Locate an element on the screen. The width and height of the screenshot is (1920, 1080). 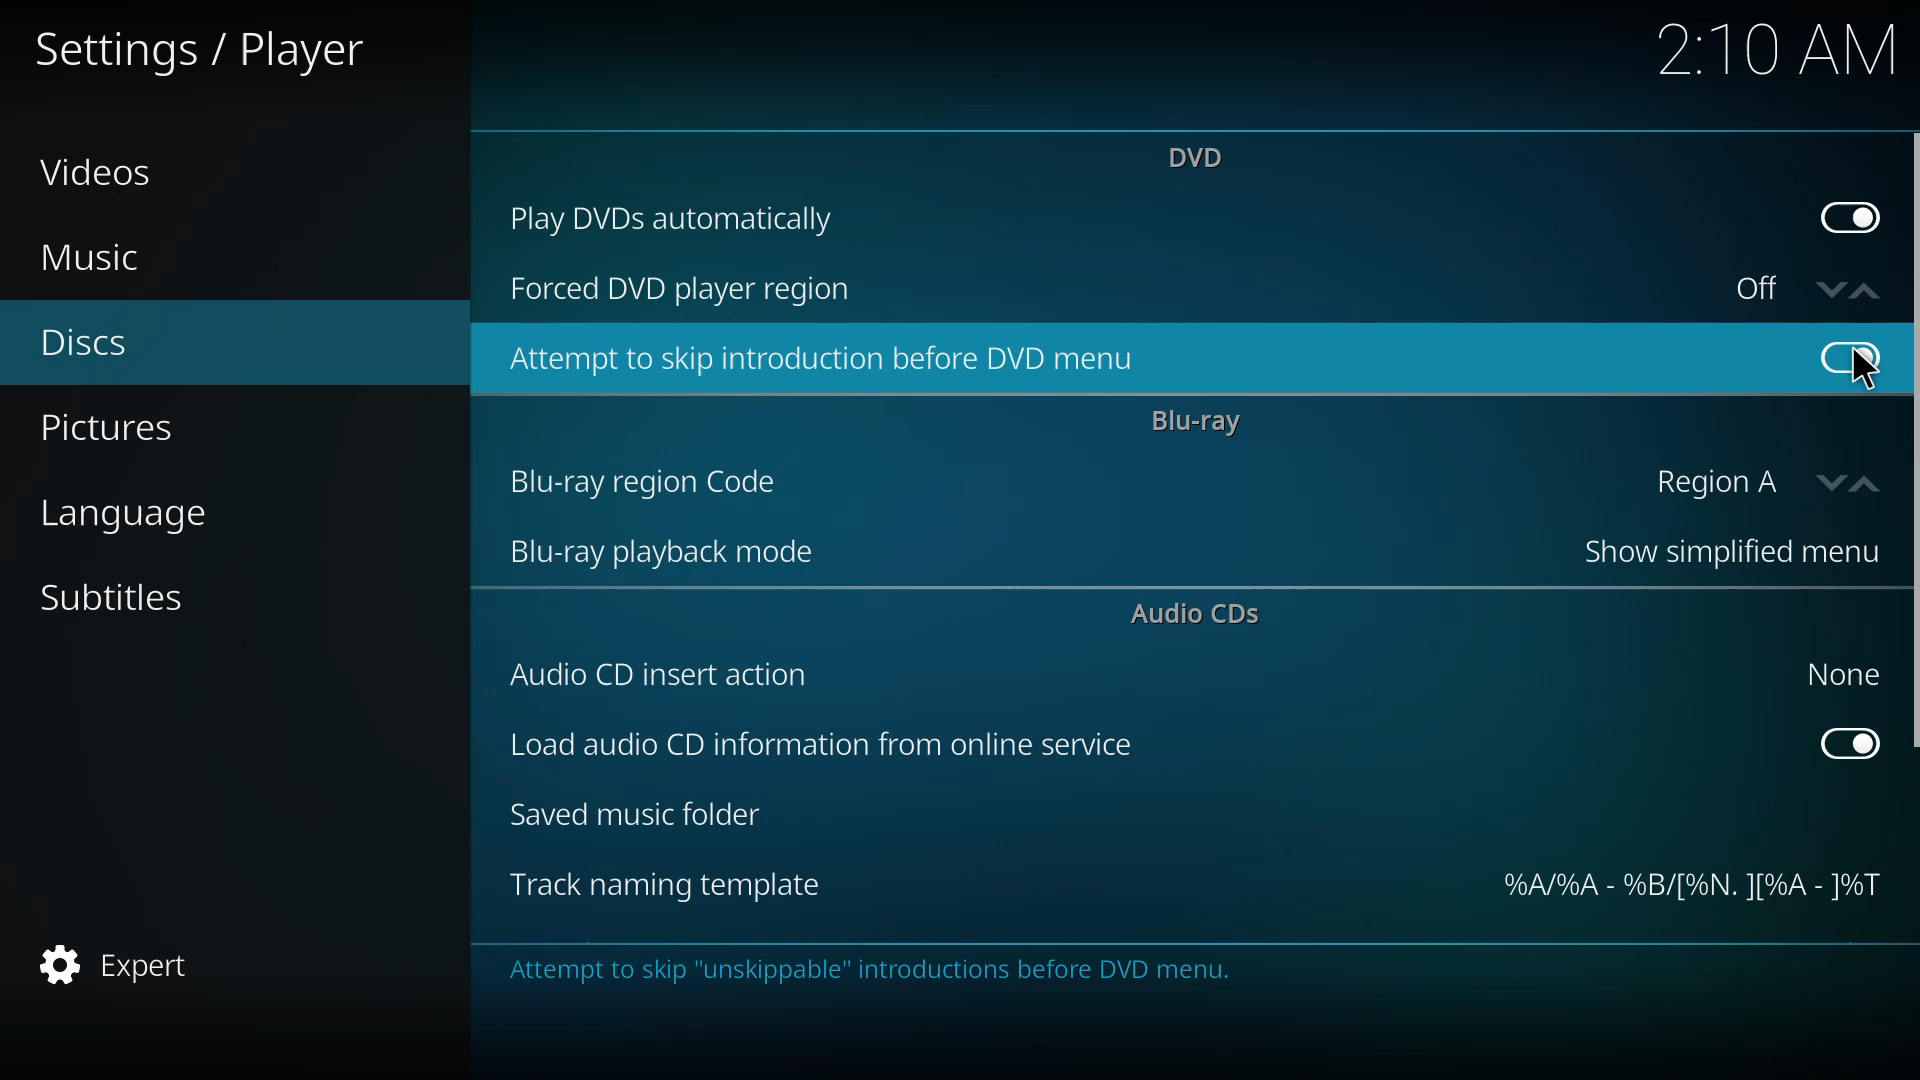
forced dvd player region is located at coordinates (684, 289).